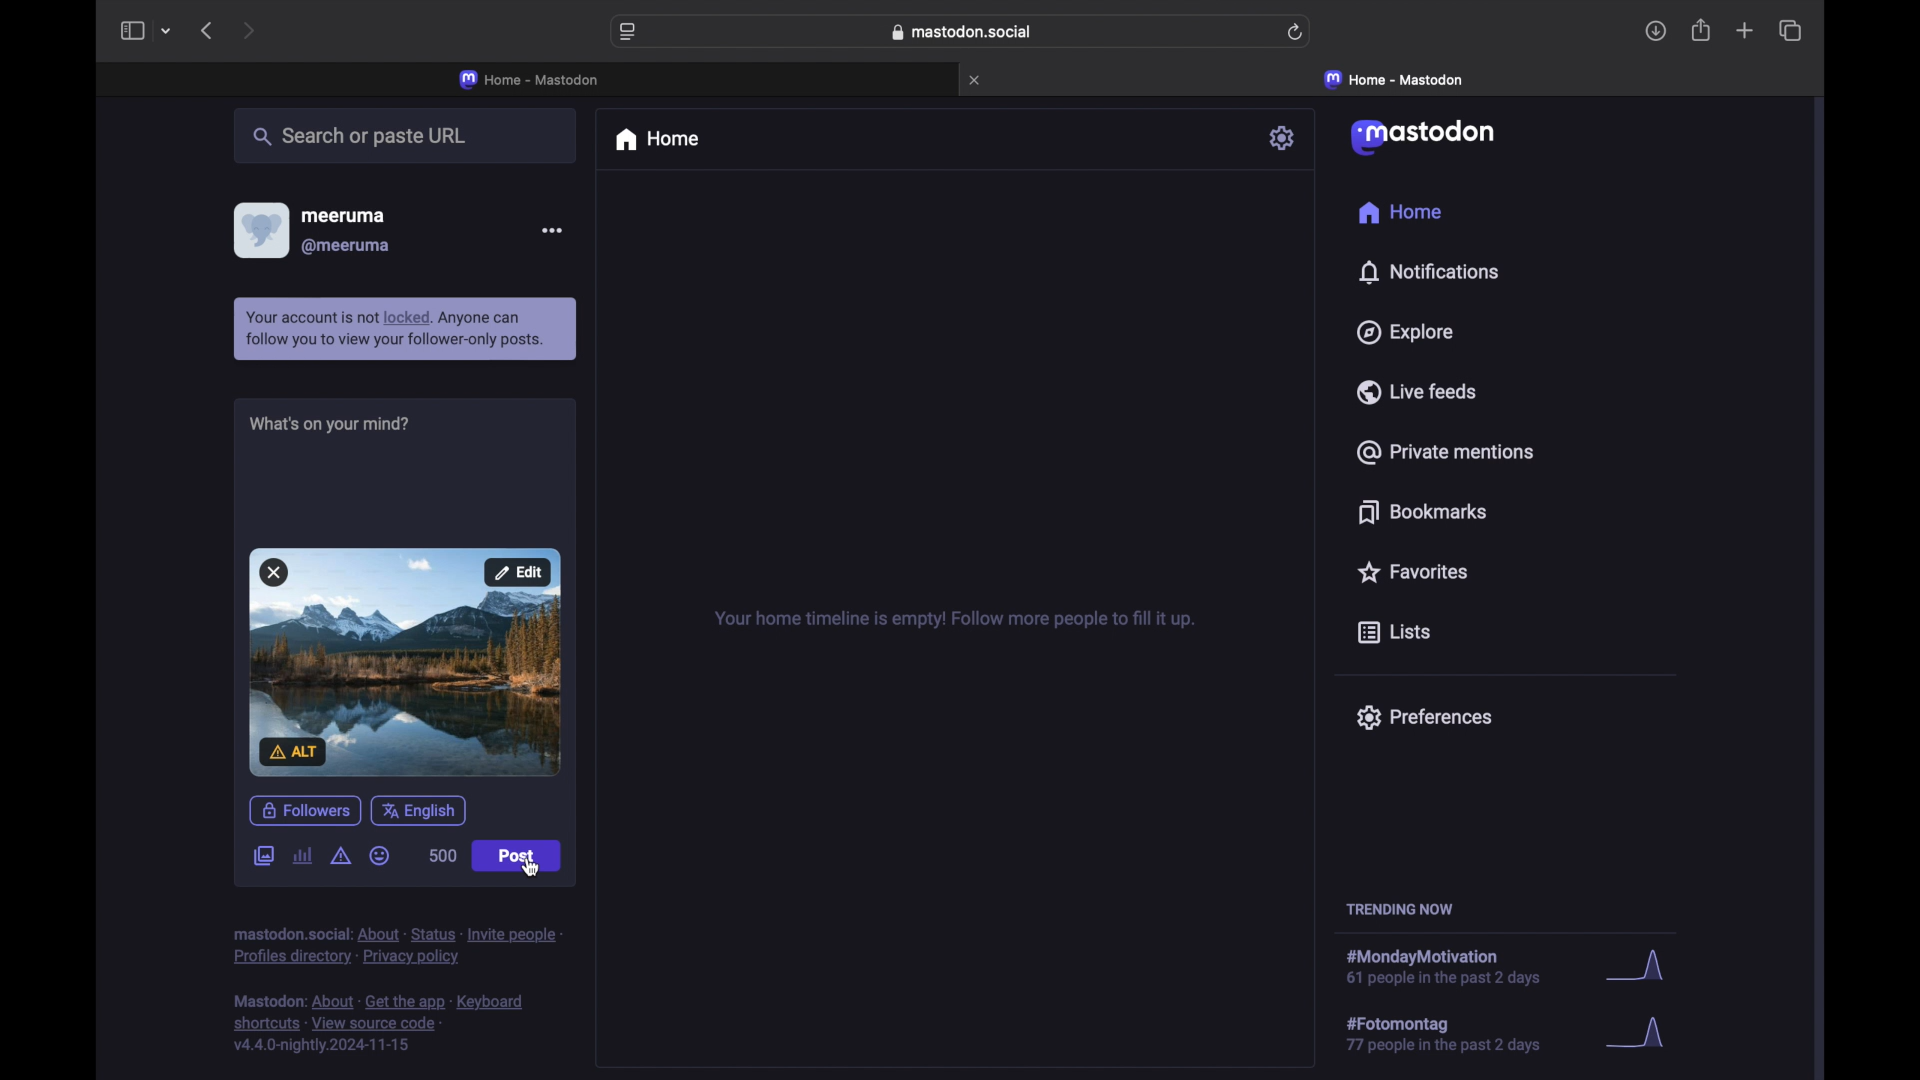 The height and width of the screenshot is (1080, 1920). Describe the element at coordinates (340, 860) in the screenshot. I see `add content  warning` at that location.